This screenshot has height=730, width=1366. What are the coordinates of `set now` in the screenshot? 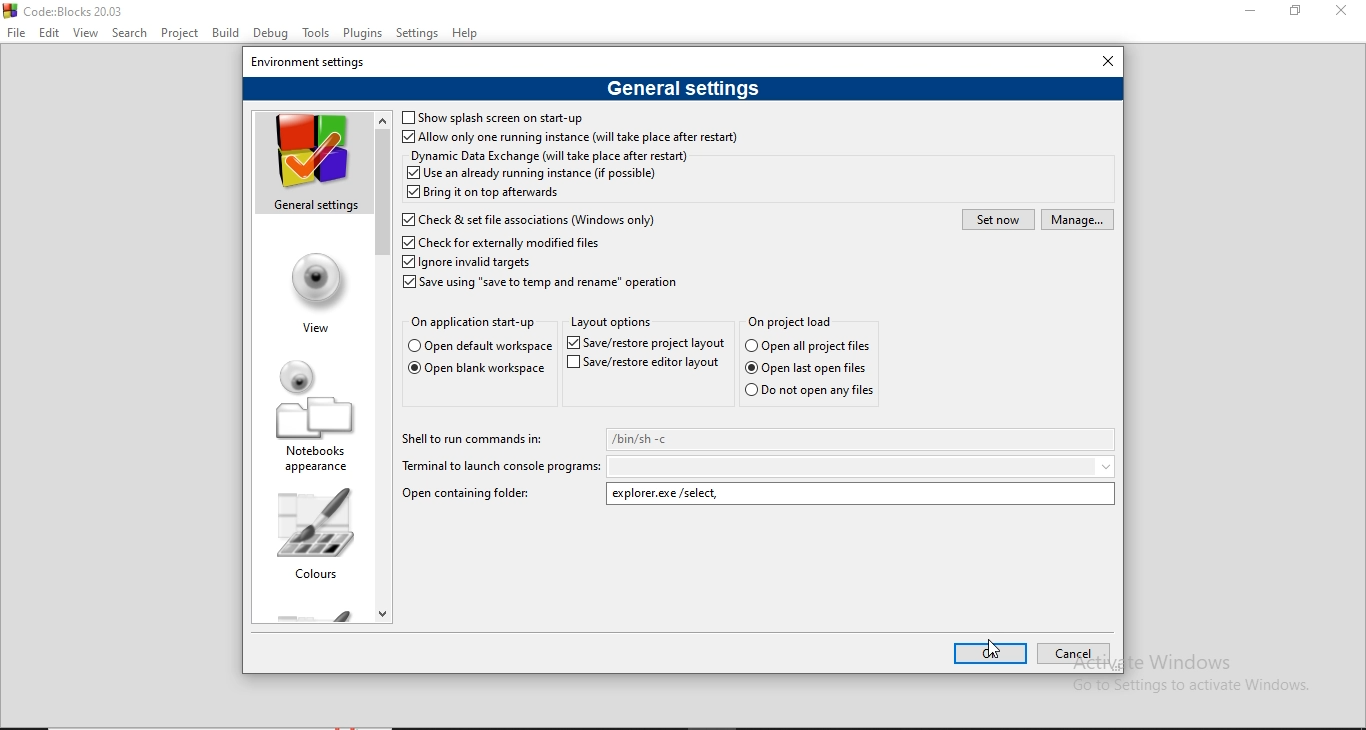 It's located at (998, 219).